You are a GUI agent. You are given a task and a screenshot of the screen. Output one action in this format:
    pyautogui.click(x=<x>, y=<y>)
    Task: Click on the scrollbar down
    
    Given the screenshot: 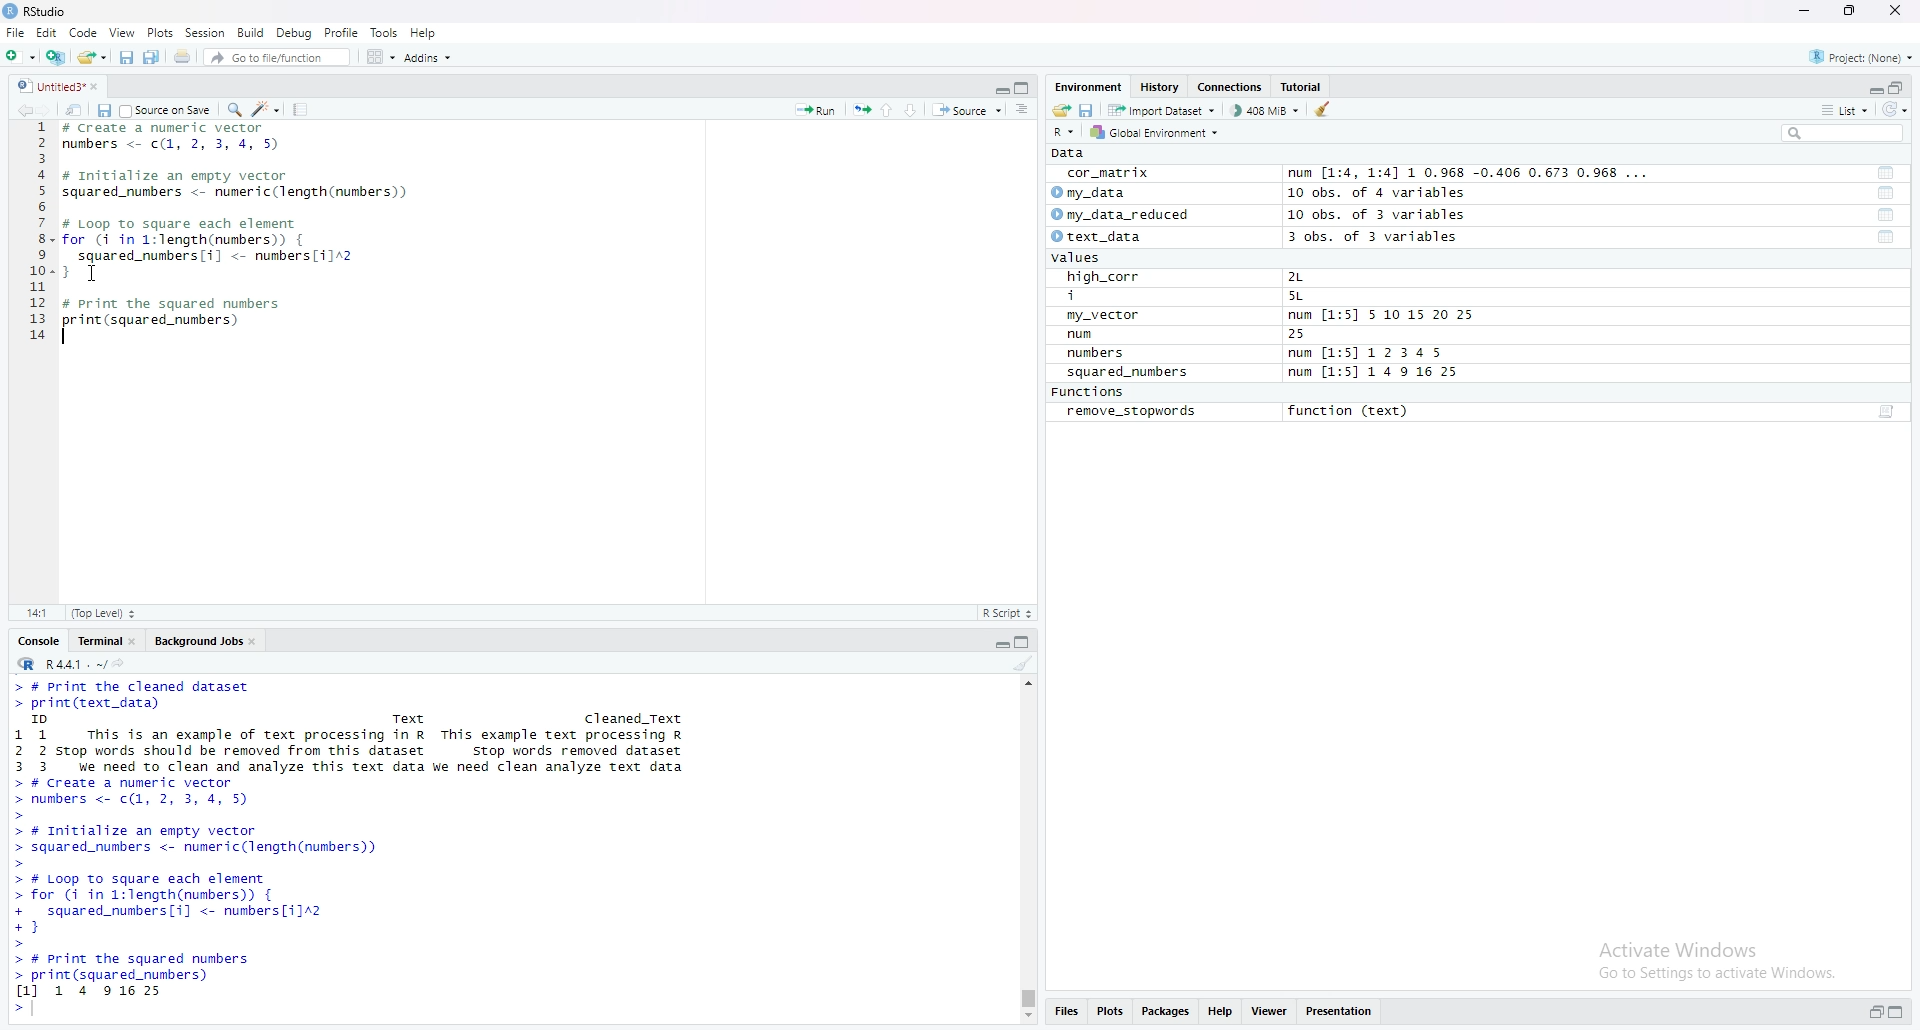 What is the action you would take?
    pyautogui.click(x=1026, y=1018)
    